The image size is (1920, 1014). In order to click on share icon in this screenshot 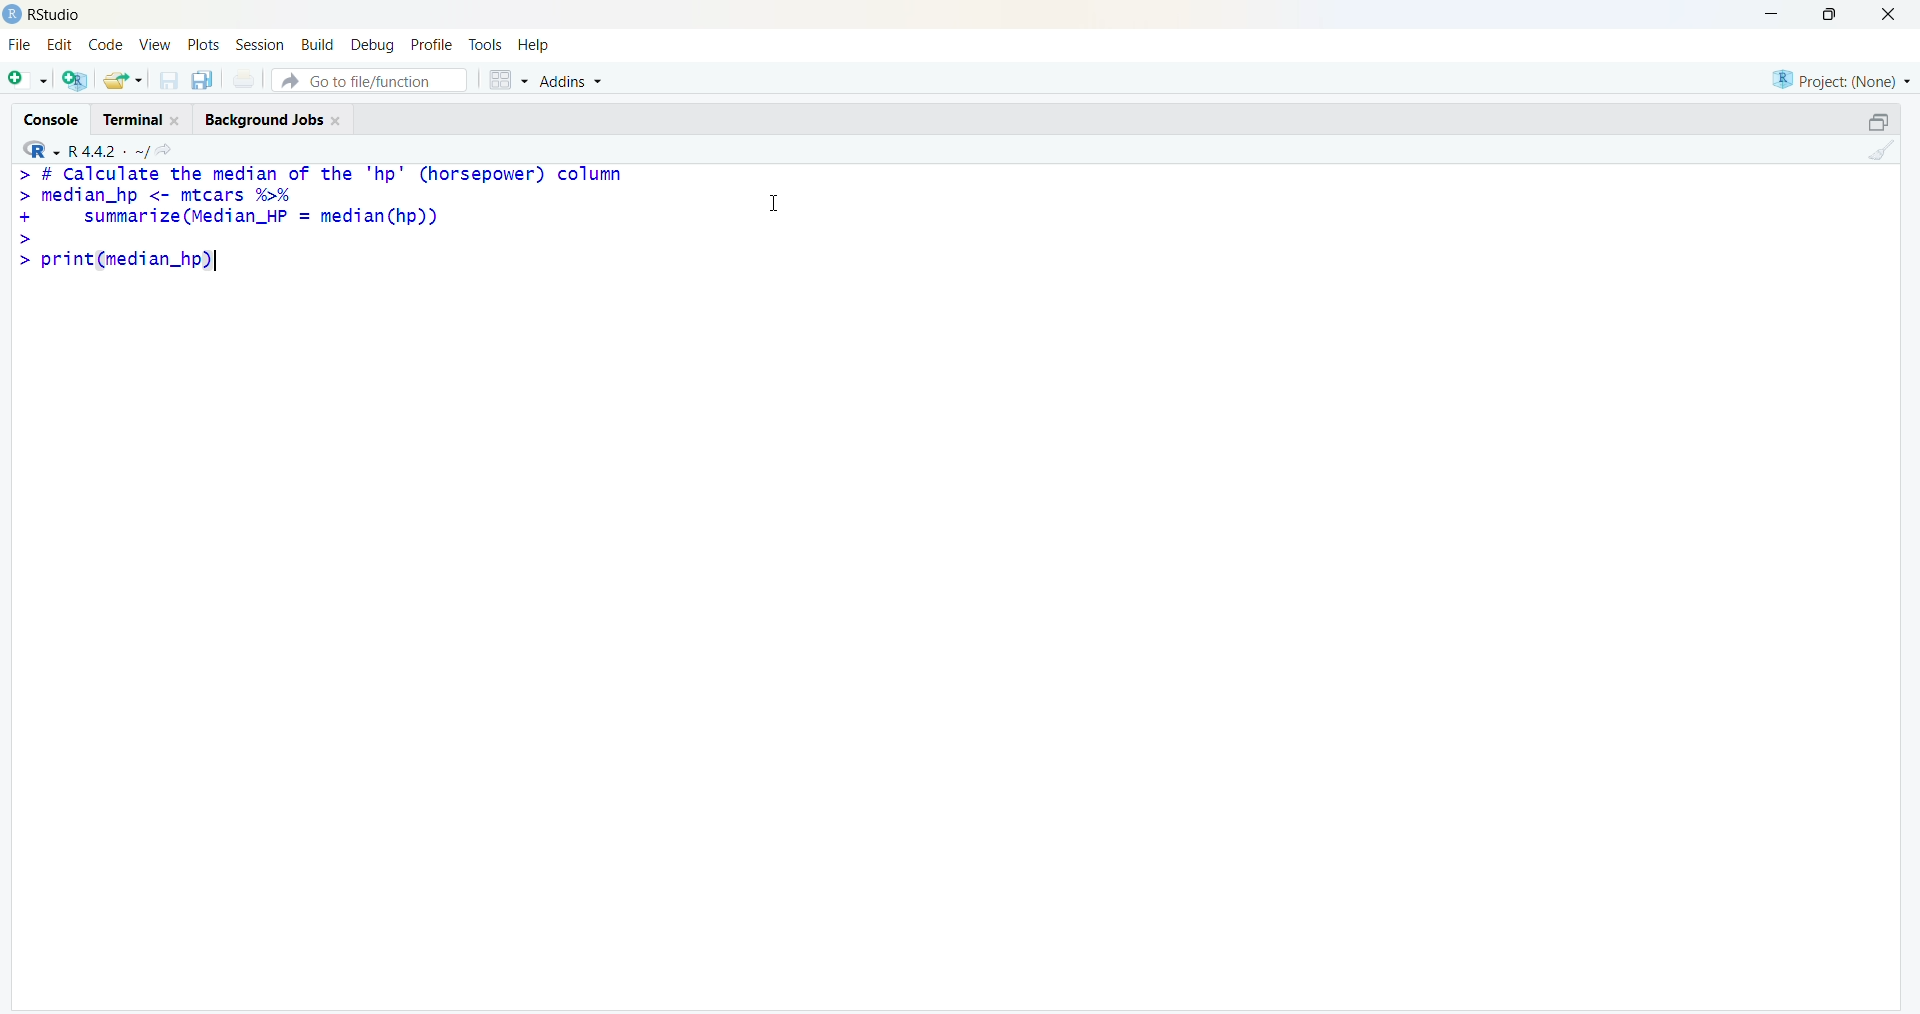, I will do `click(164, 152)`.